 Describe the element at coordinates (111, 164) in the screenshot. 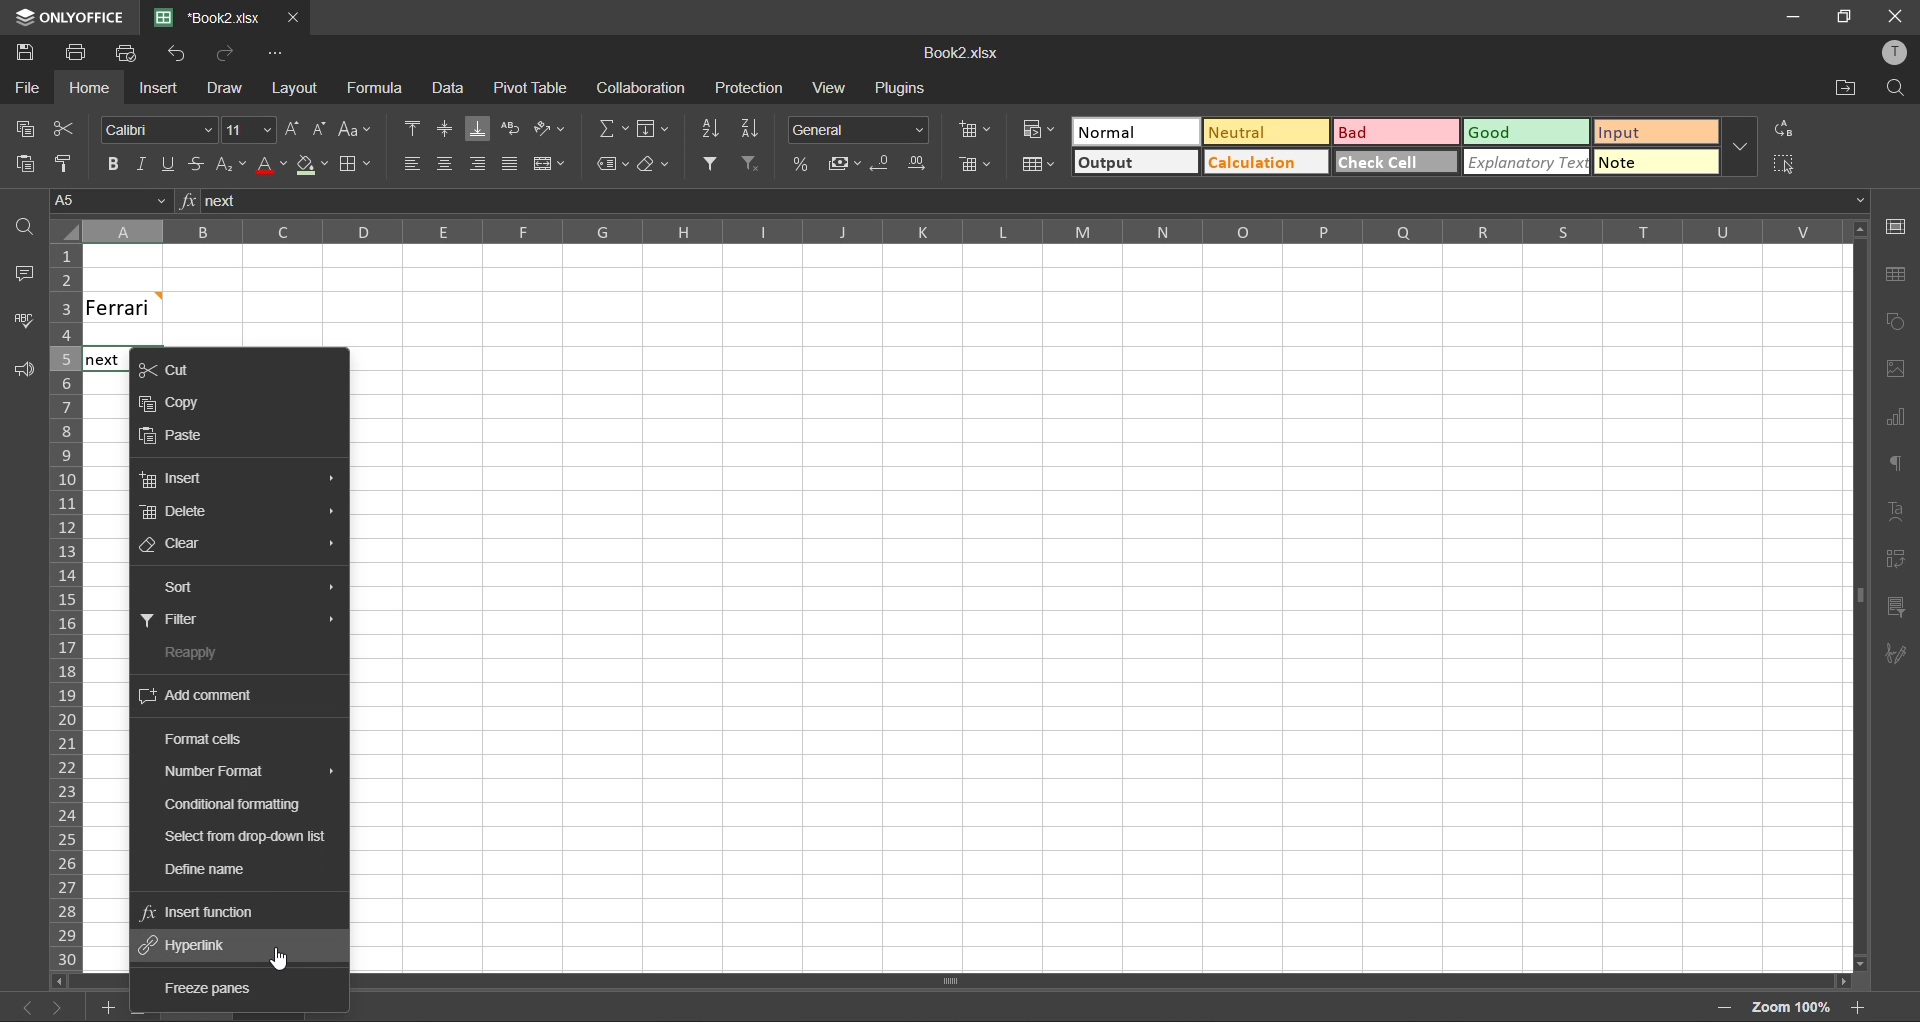

I see `bold` at that location.